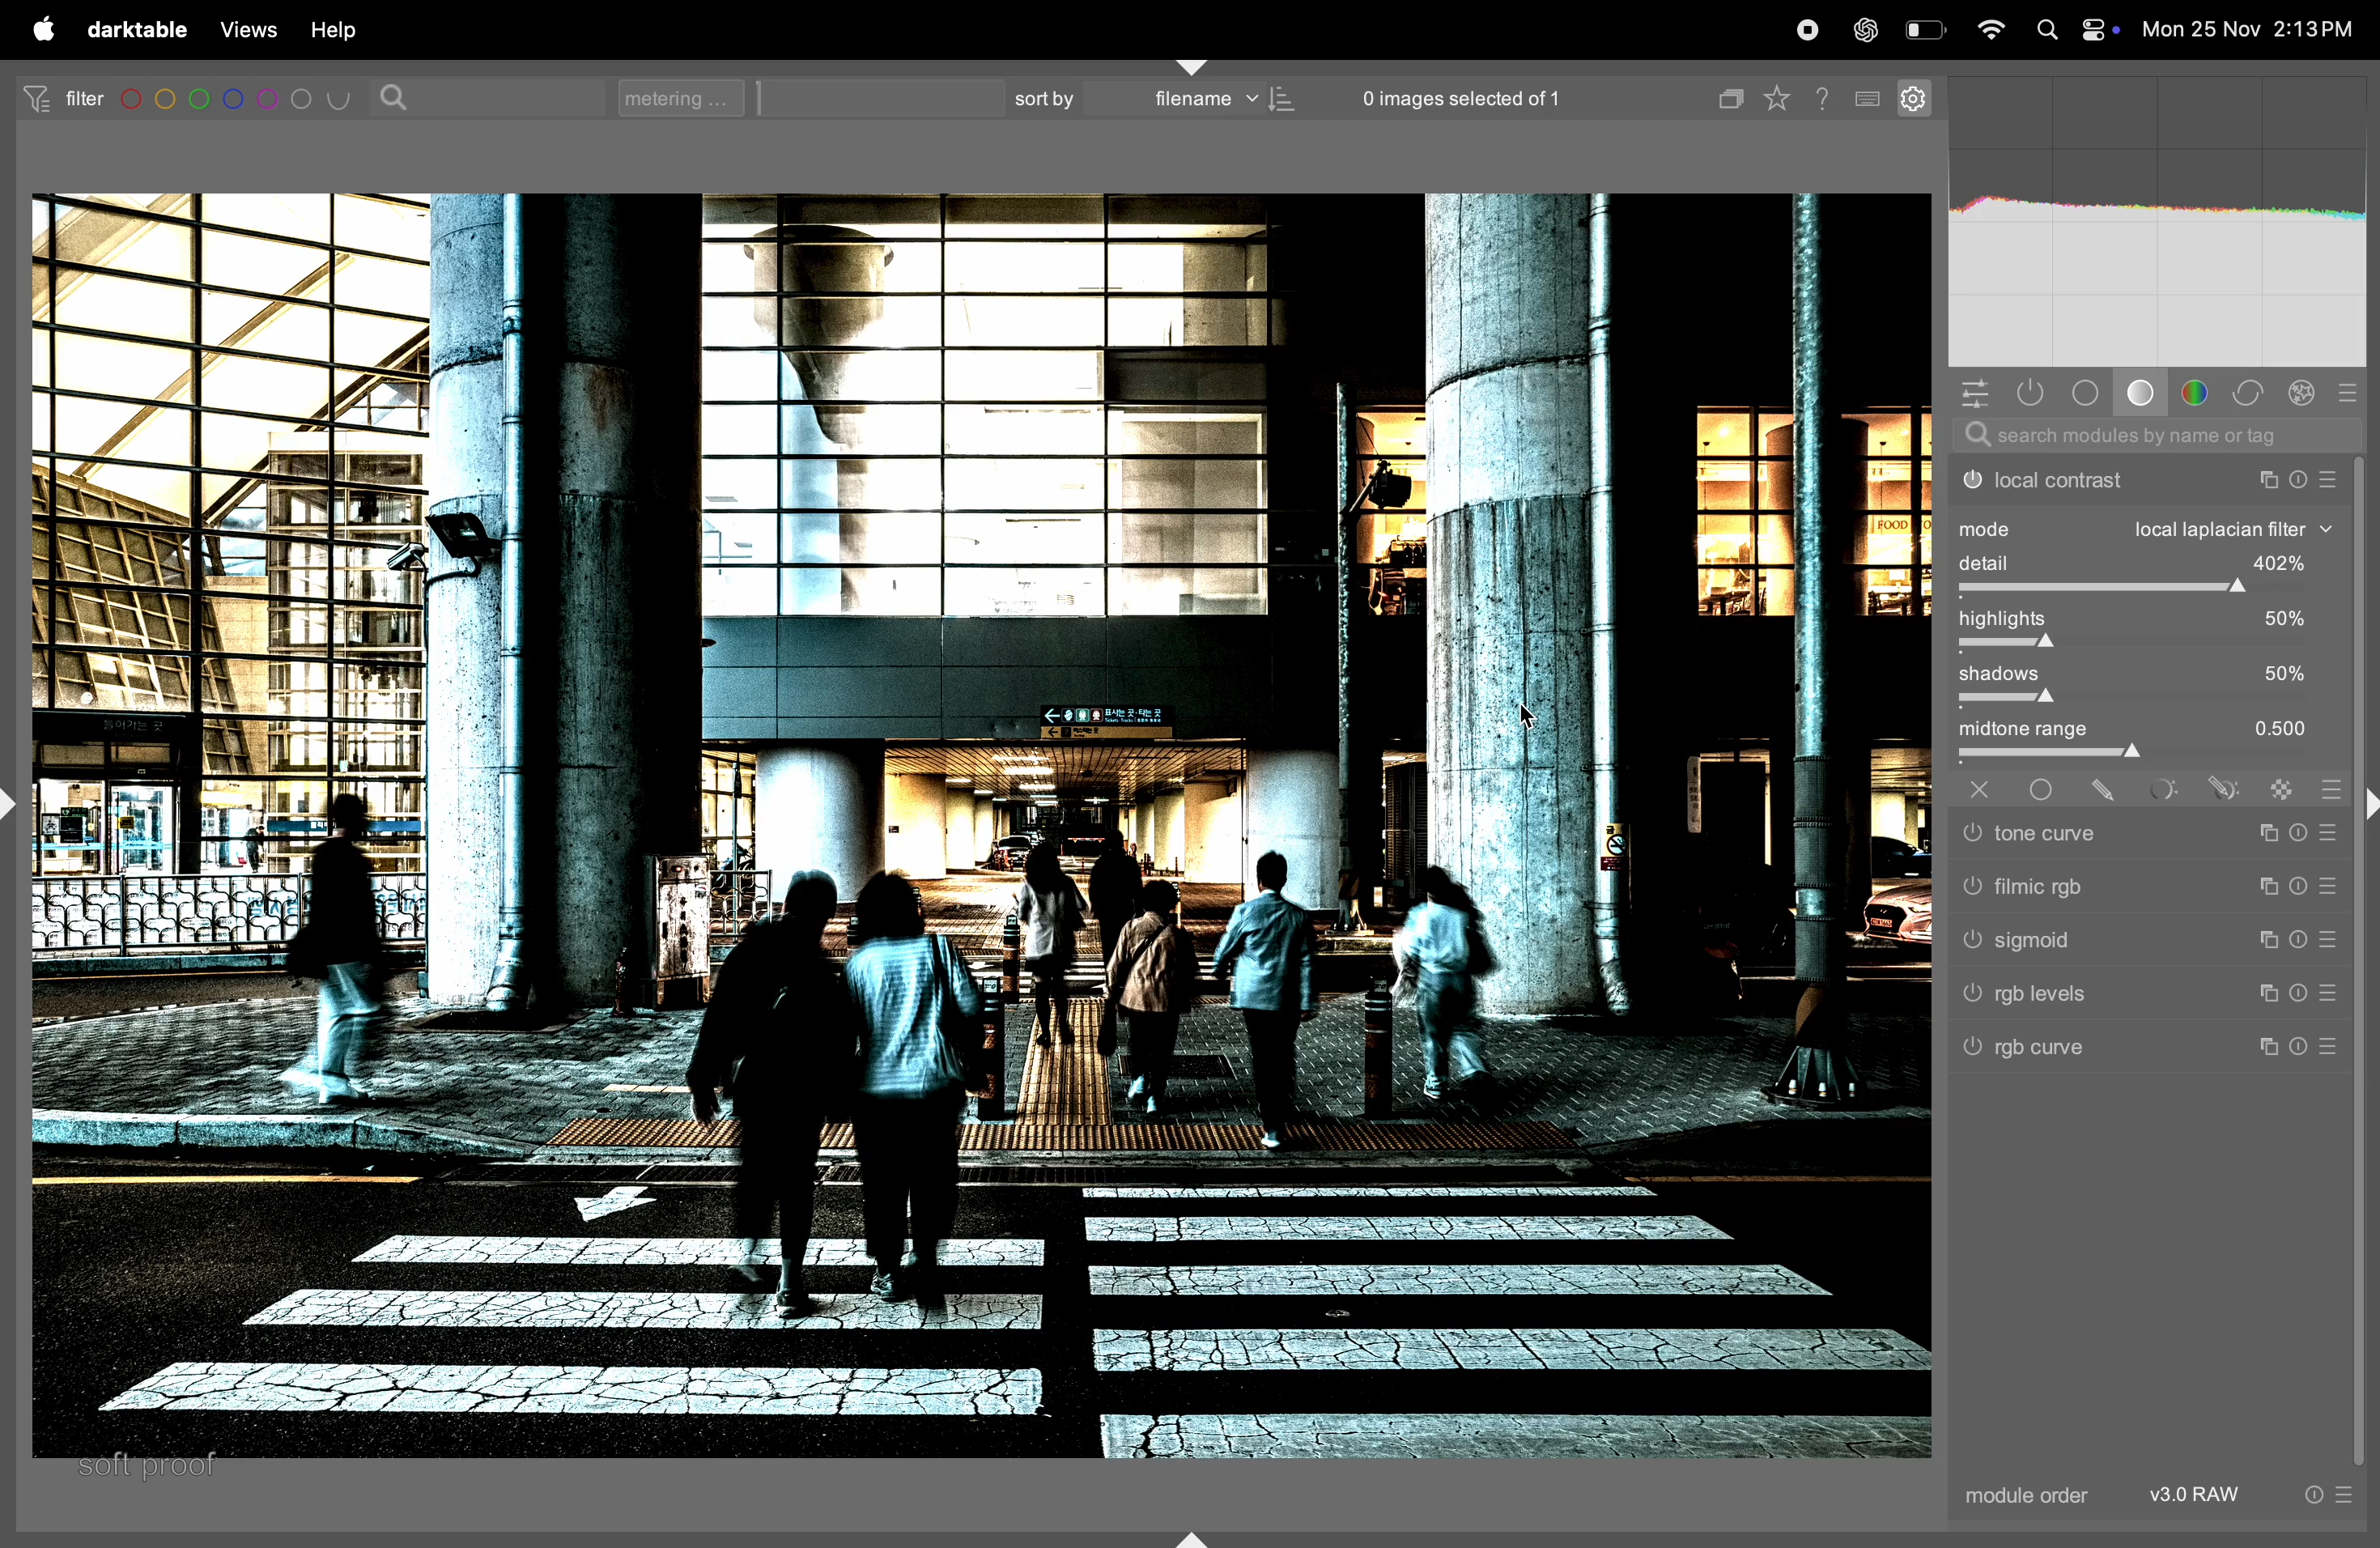 This screenshot has height=1548, width=2380. Describe the element at coordinates (1869, 100) in the screenshot. I see `keyboard shortcuts` at that location.